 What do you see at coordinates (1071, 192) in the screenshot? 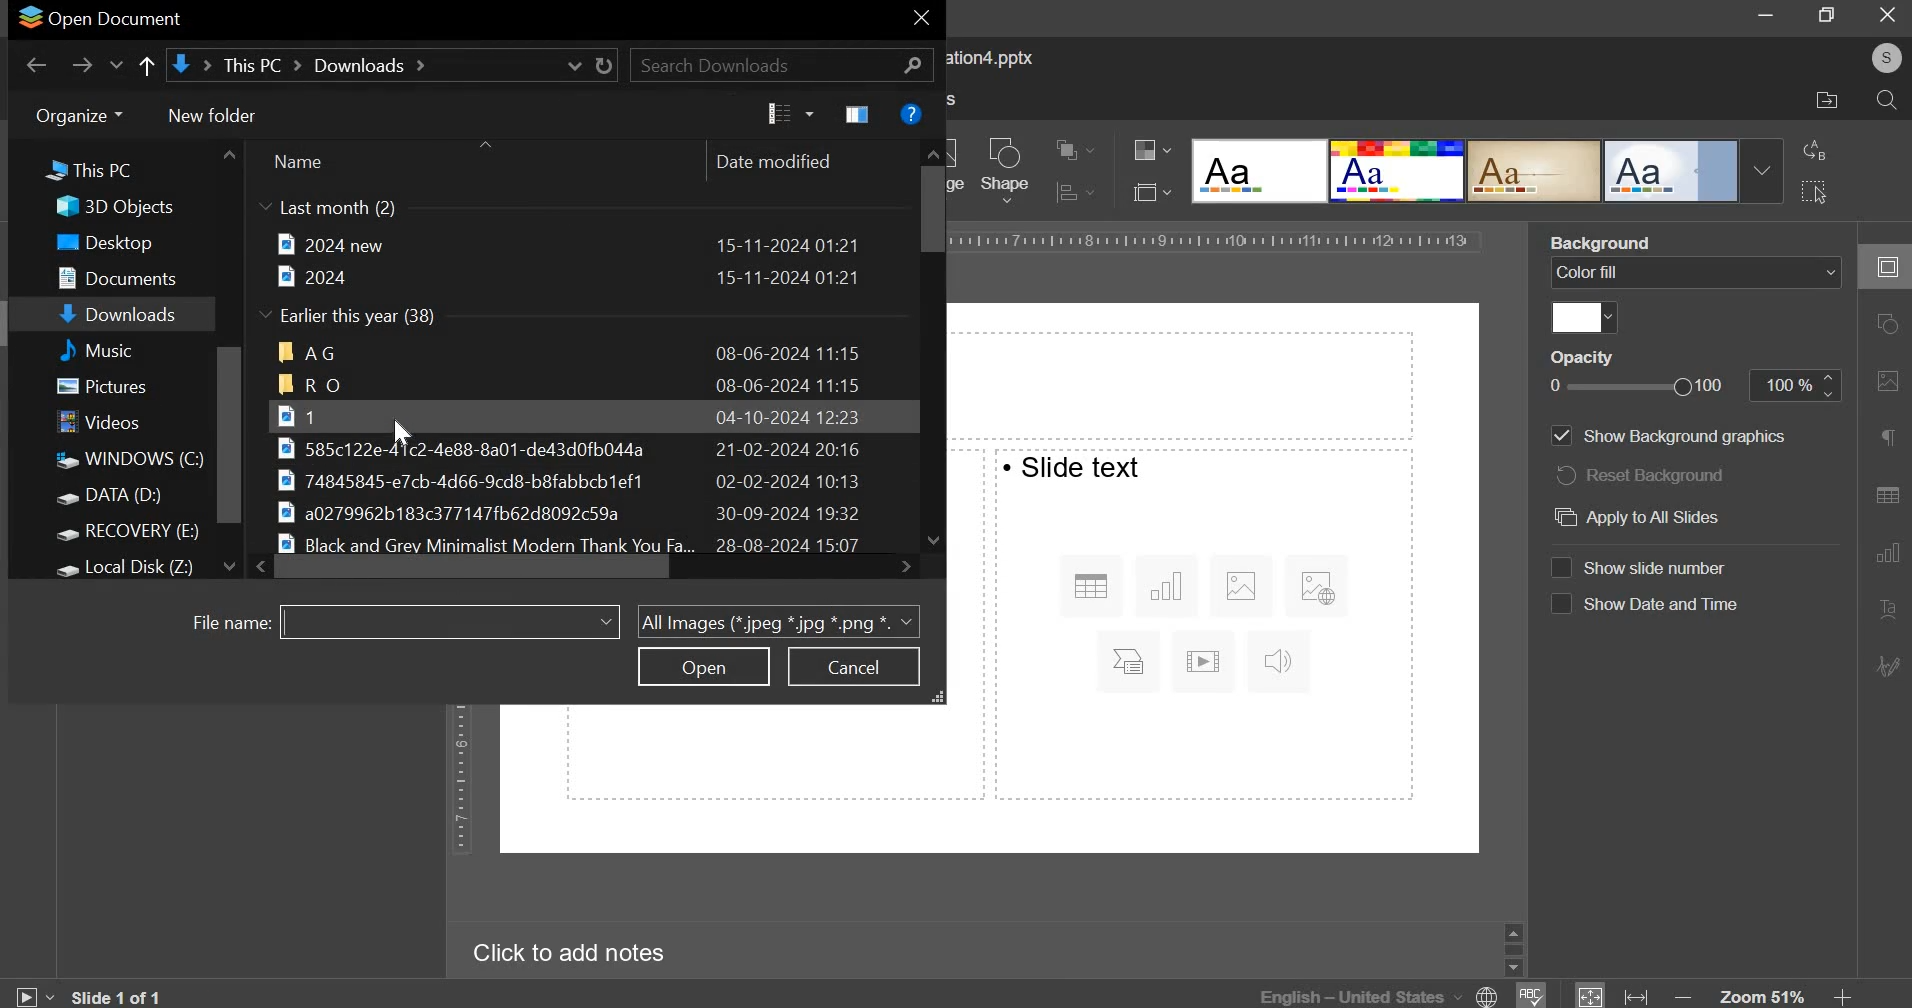
I see `distribution` at bounding box center [1071, 192].